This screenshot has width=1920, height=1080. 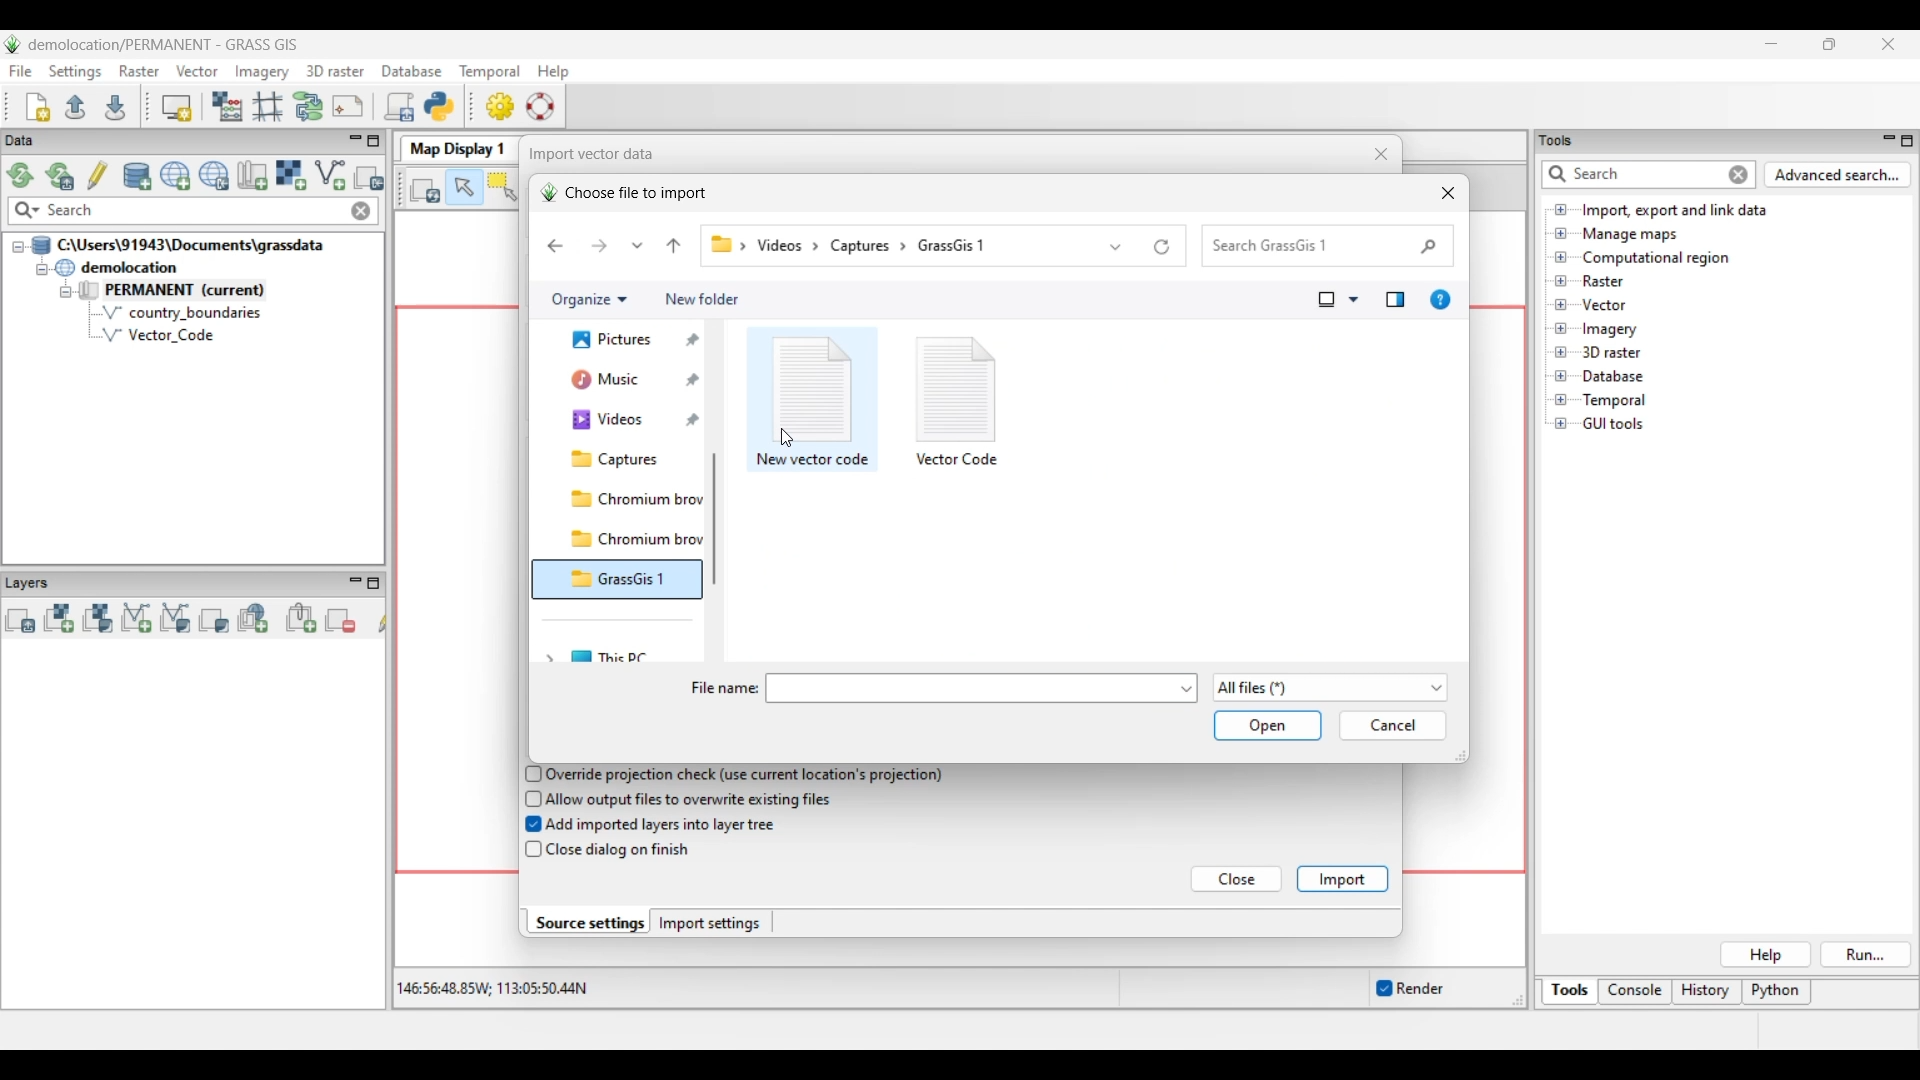 What do you see at coordinates (115, 106) in the screenshot?
I see `Save current workspace to file` at bounding box center [115, 106].